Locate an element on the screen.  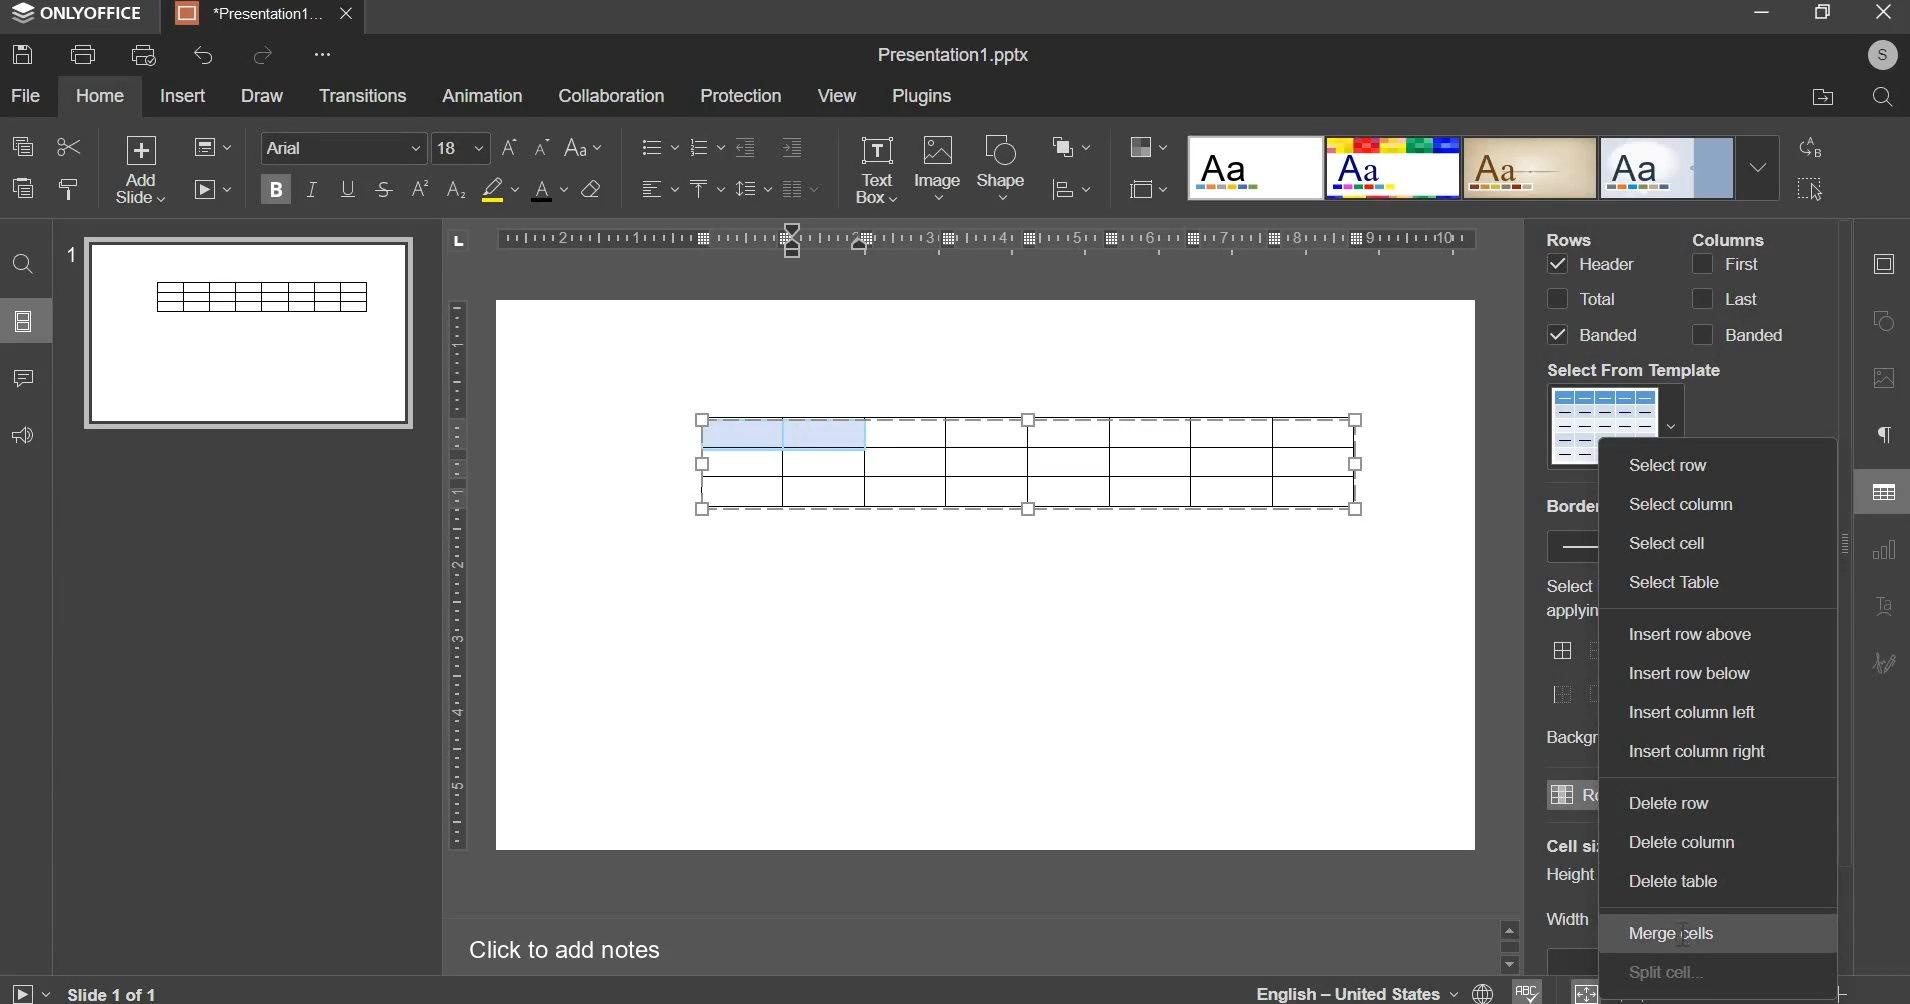
vertical alignment is located at coordinates (704, 188).